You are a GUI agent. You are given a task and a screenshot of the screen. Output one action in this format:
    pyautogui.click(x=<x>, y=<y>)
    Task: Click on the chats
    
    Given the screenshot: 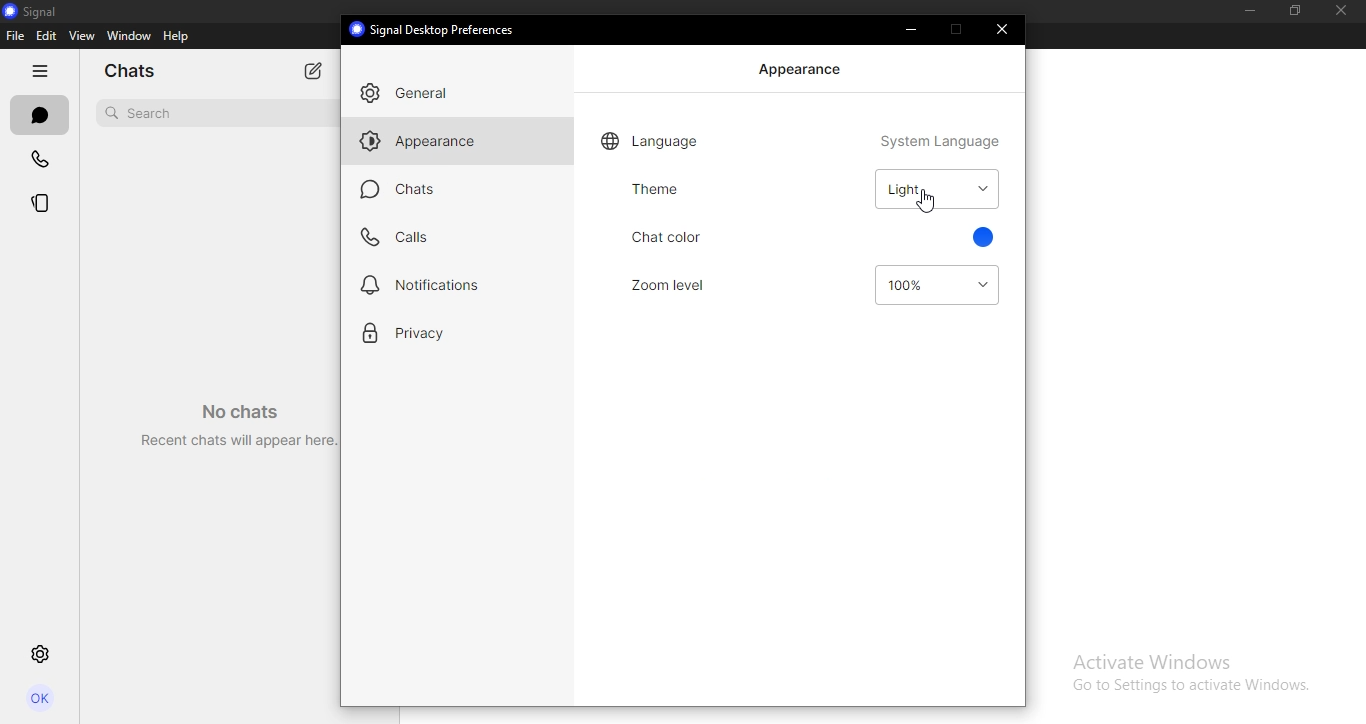 What is the action you would take?
    pyautogui.click(x=38, y=116)
    